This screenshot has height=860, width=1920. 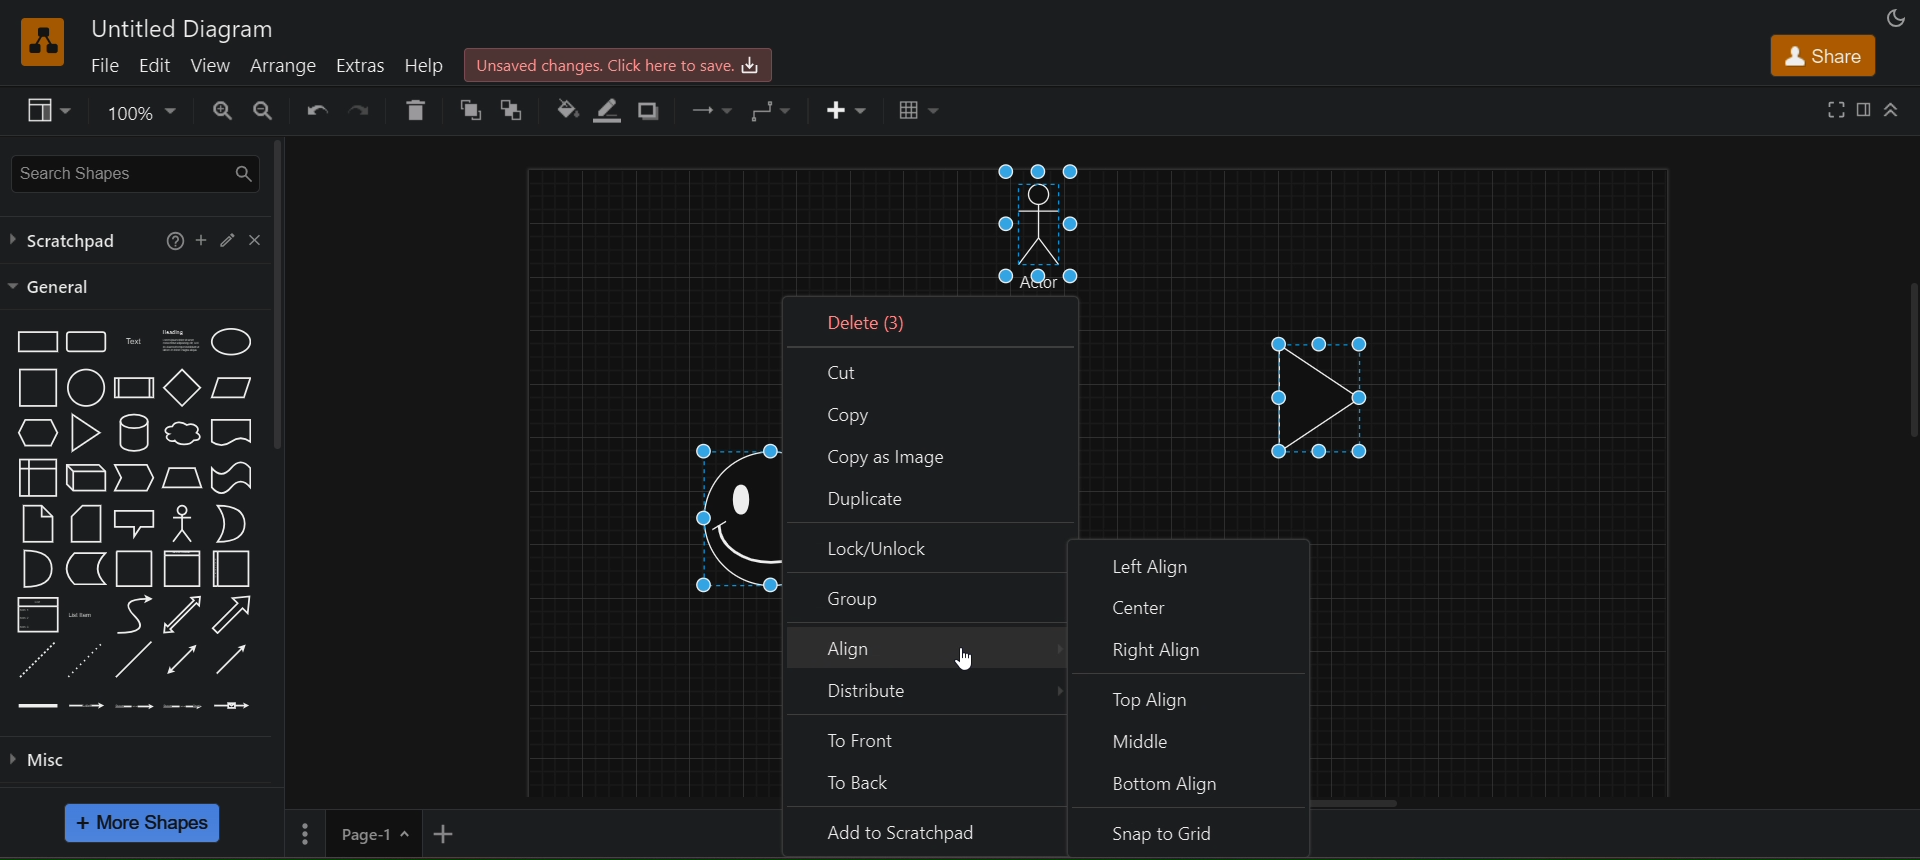 I want to click on to front, so click(x=930, y=739).